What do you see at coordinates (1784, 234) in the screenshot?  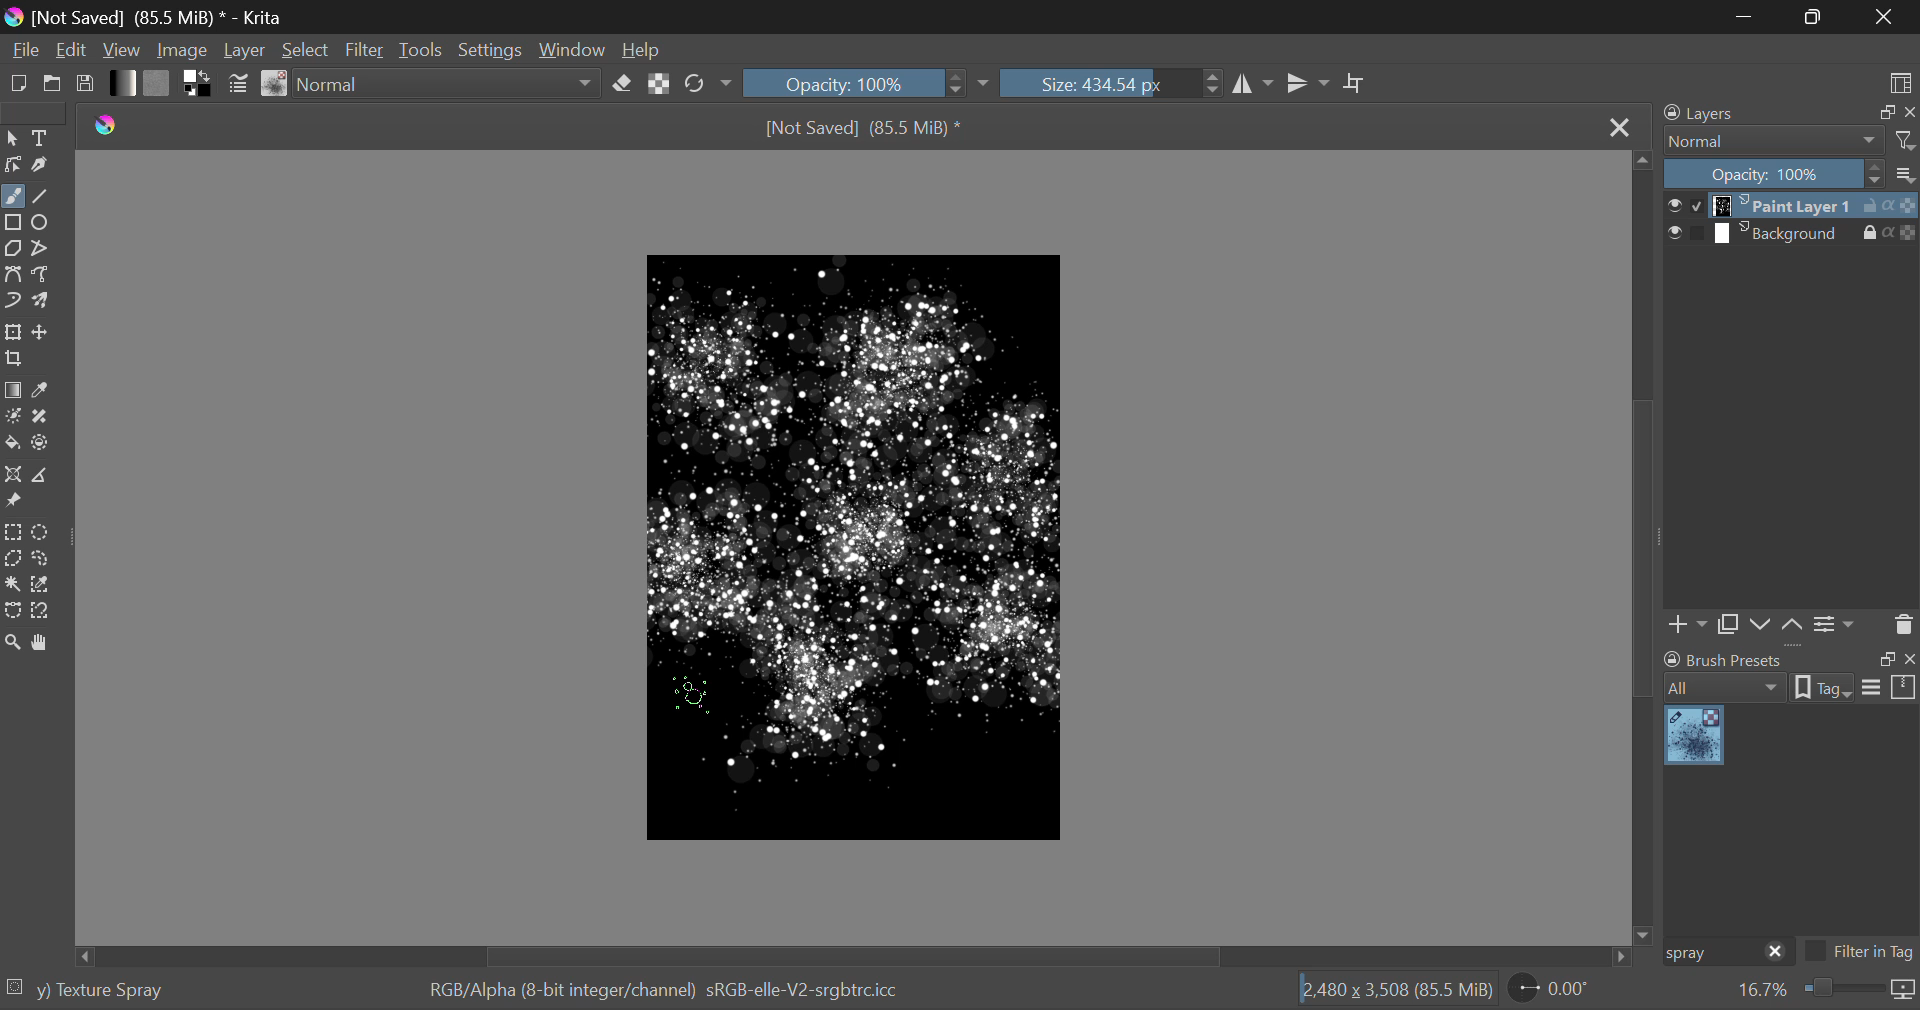 I see `layer 2` at bounding box center [1784, 234].